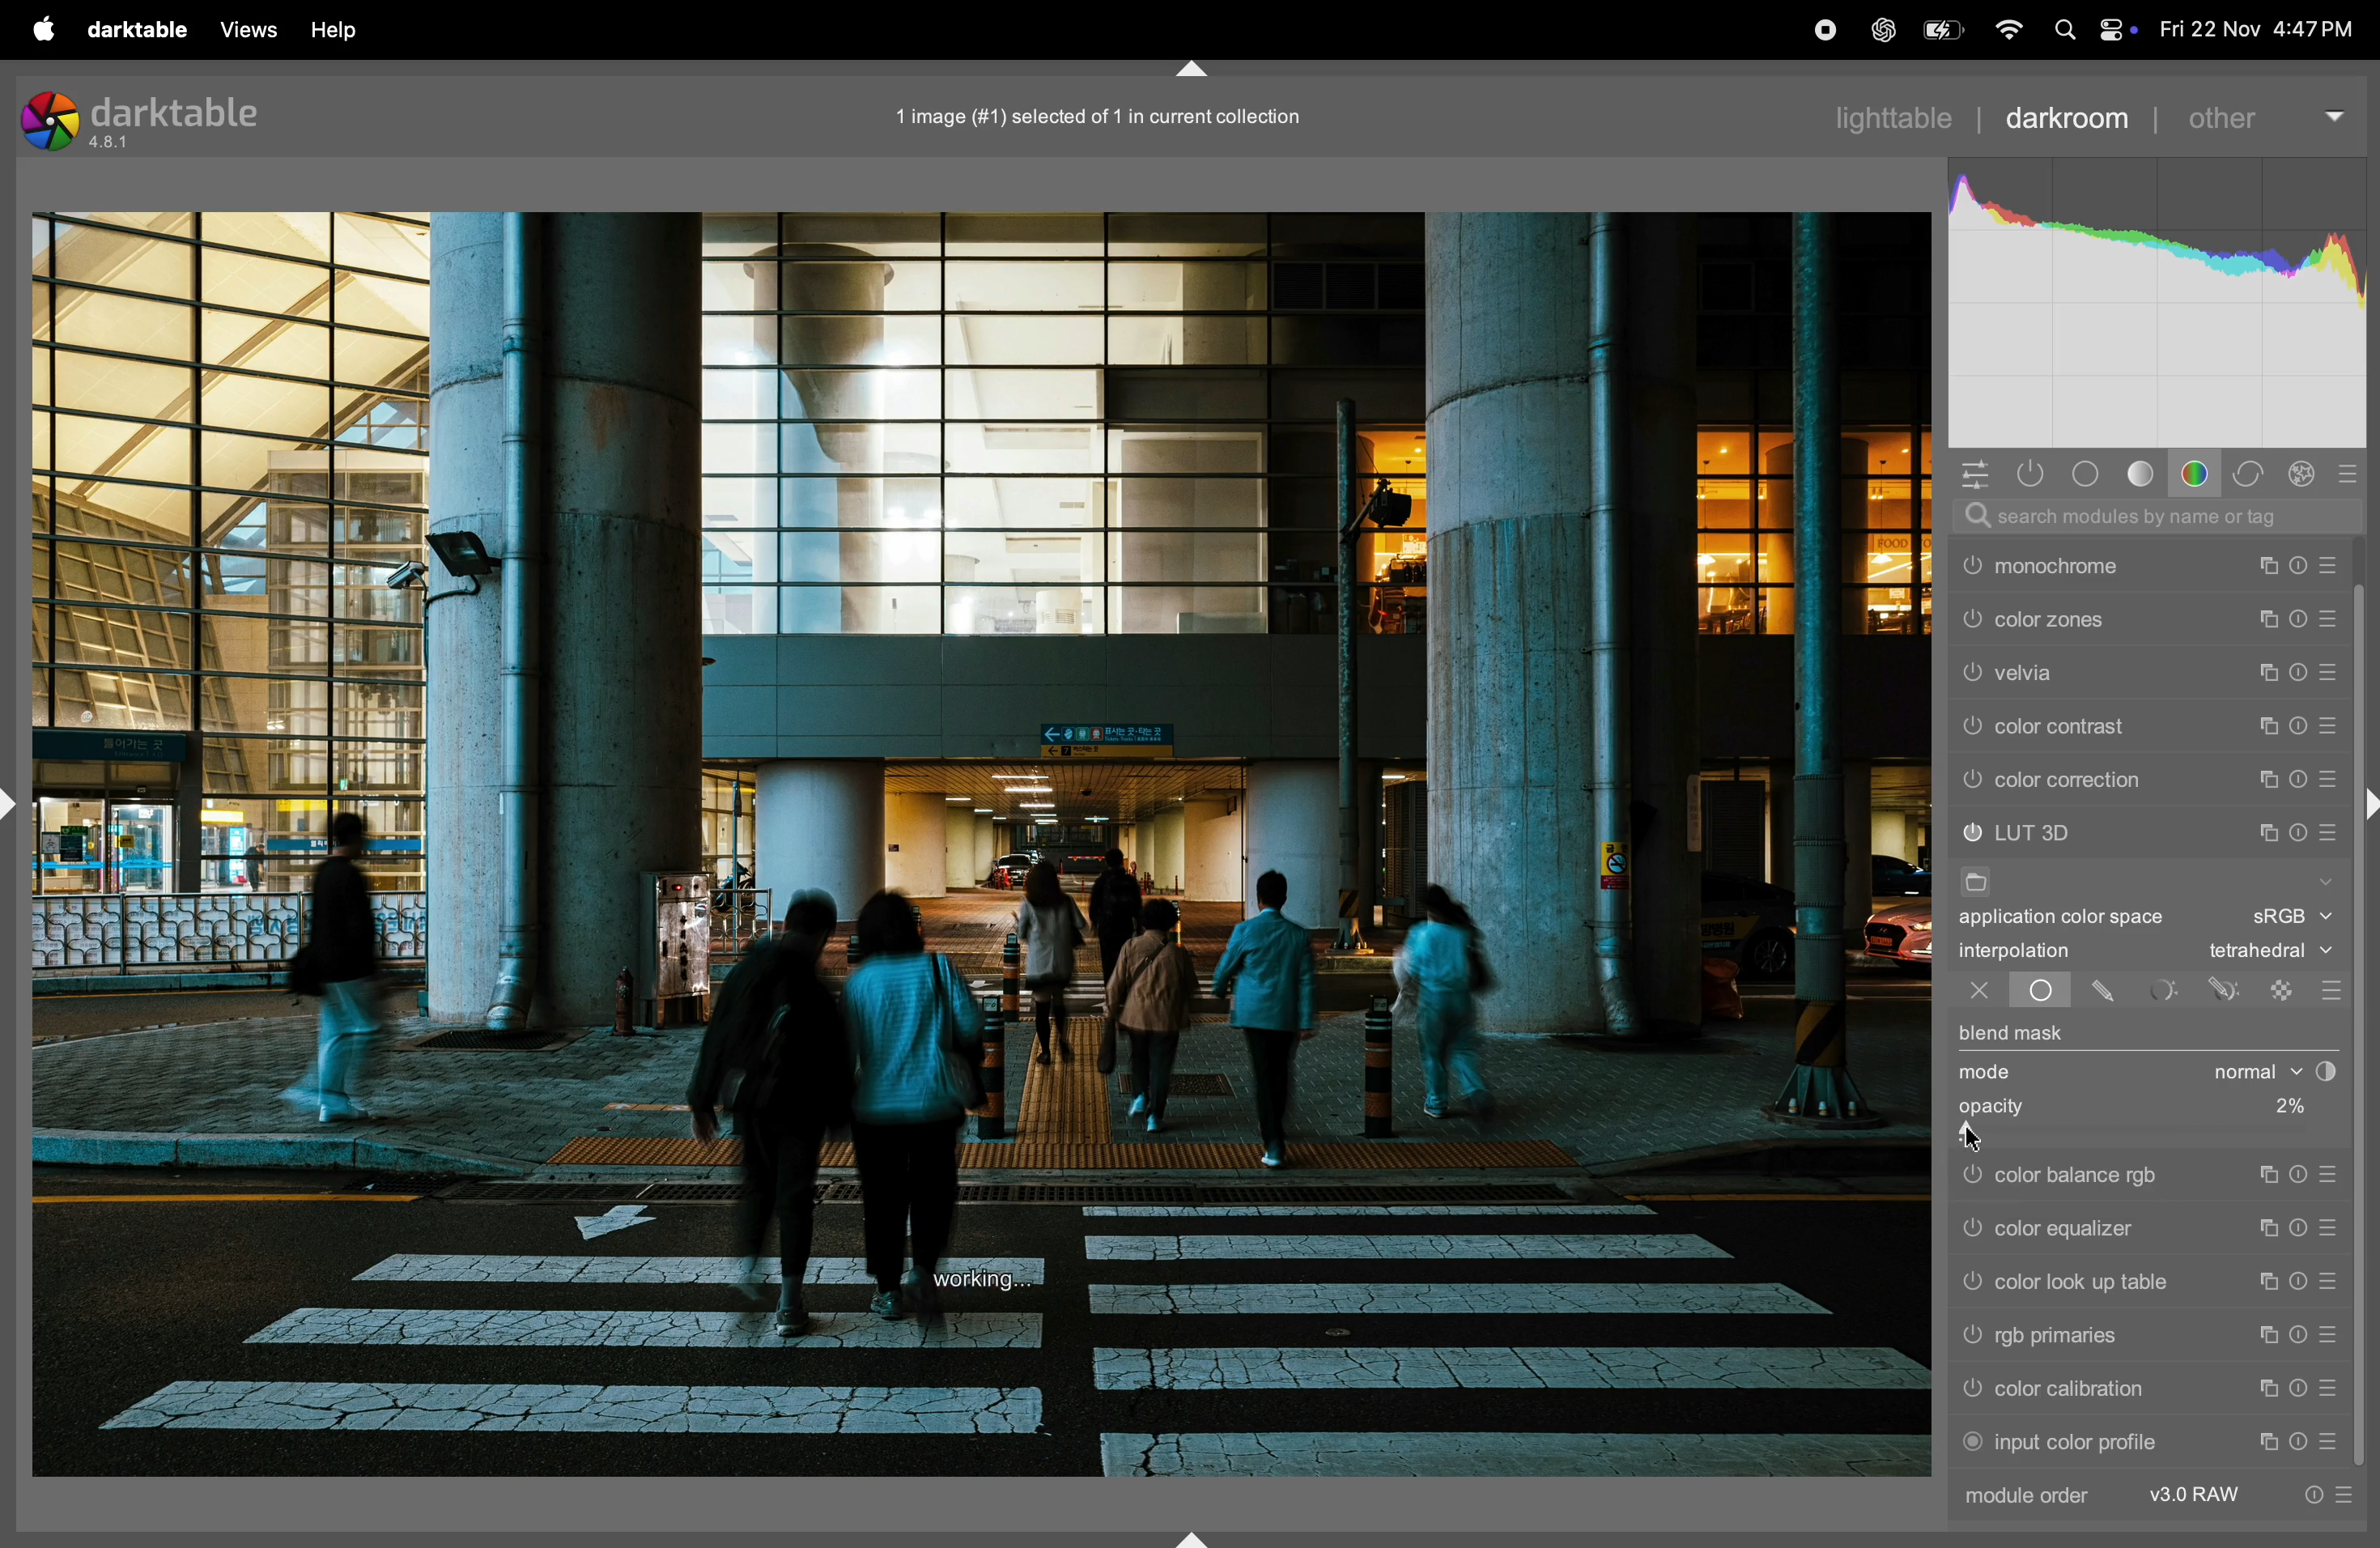  What do you see at coordinates (1967, 472) in the screenshot?
I see `quick access panel` at bounding box center [1967, 472].